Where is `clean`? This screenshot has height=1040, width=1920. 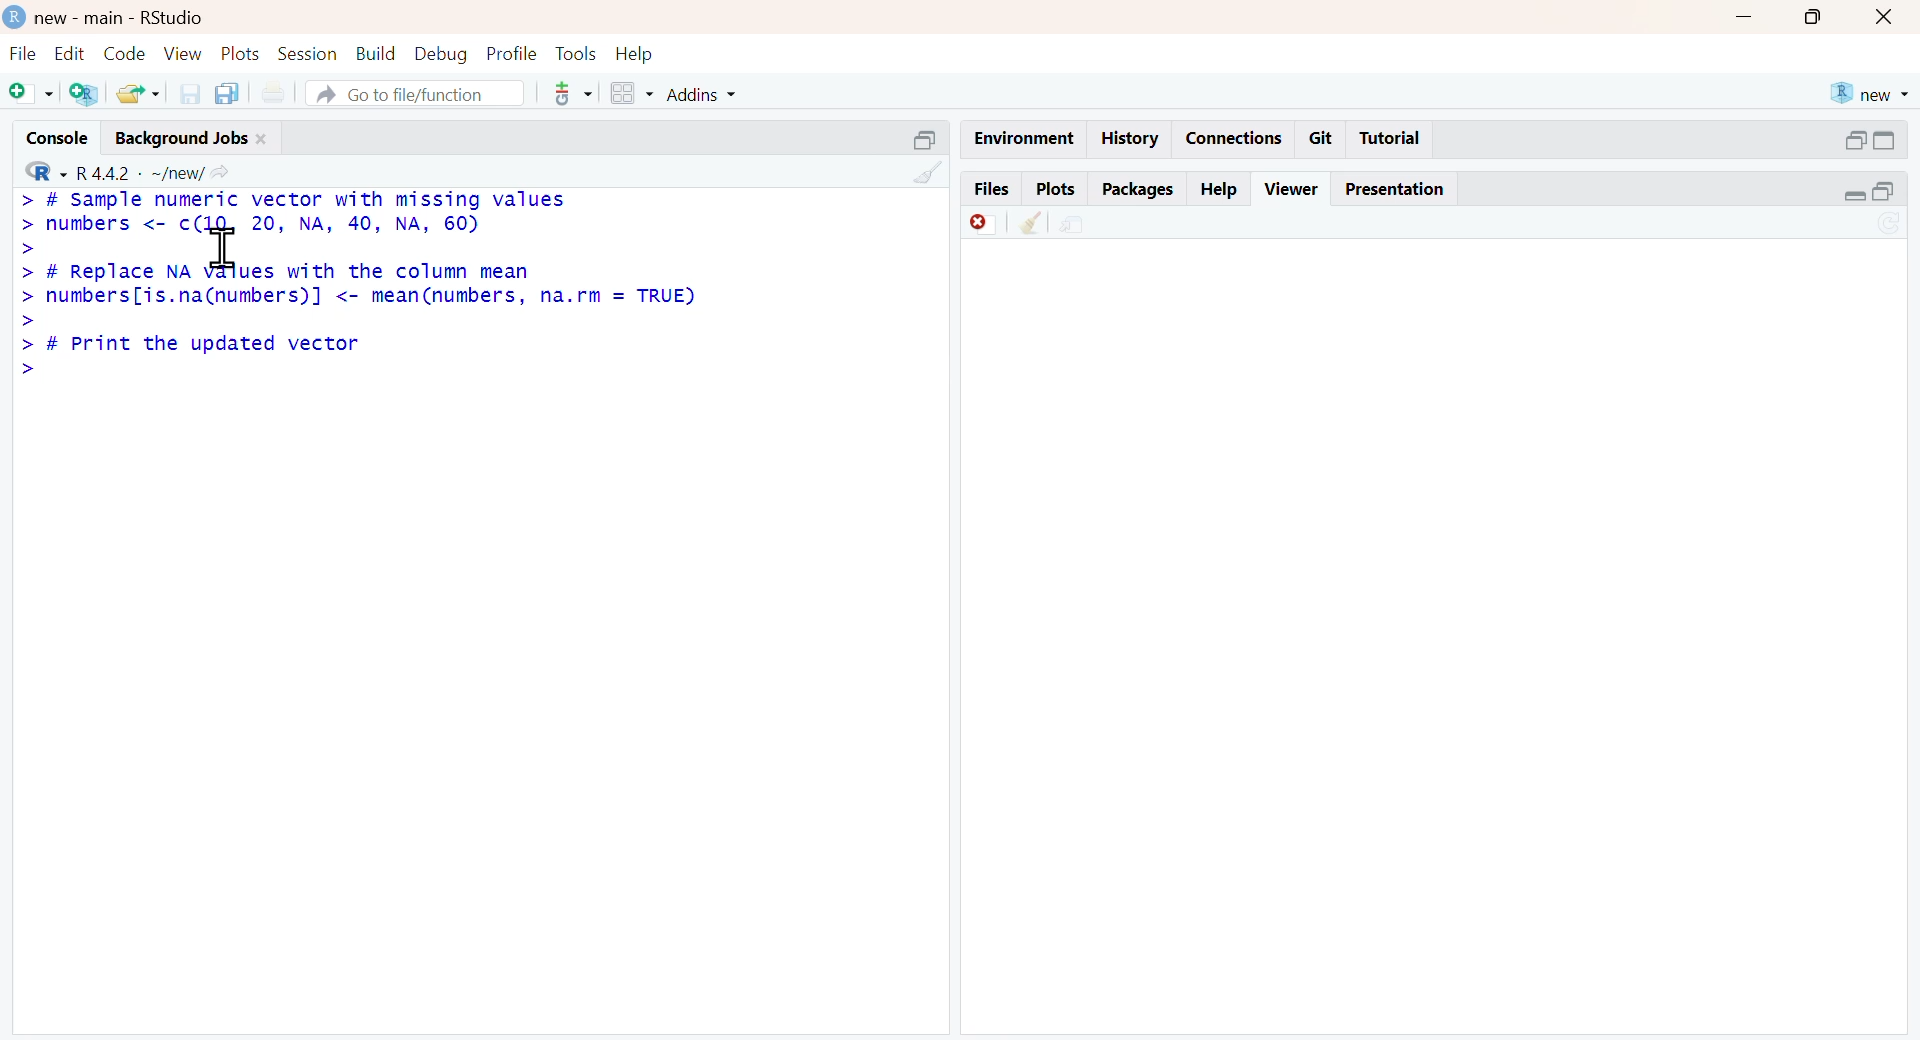
clean is located at coordinates (1032, 224).